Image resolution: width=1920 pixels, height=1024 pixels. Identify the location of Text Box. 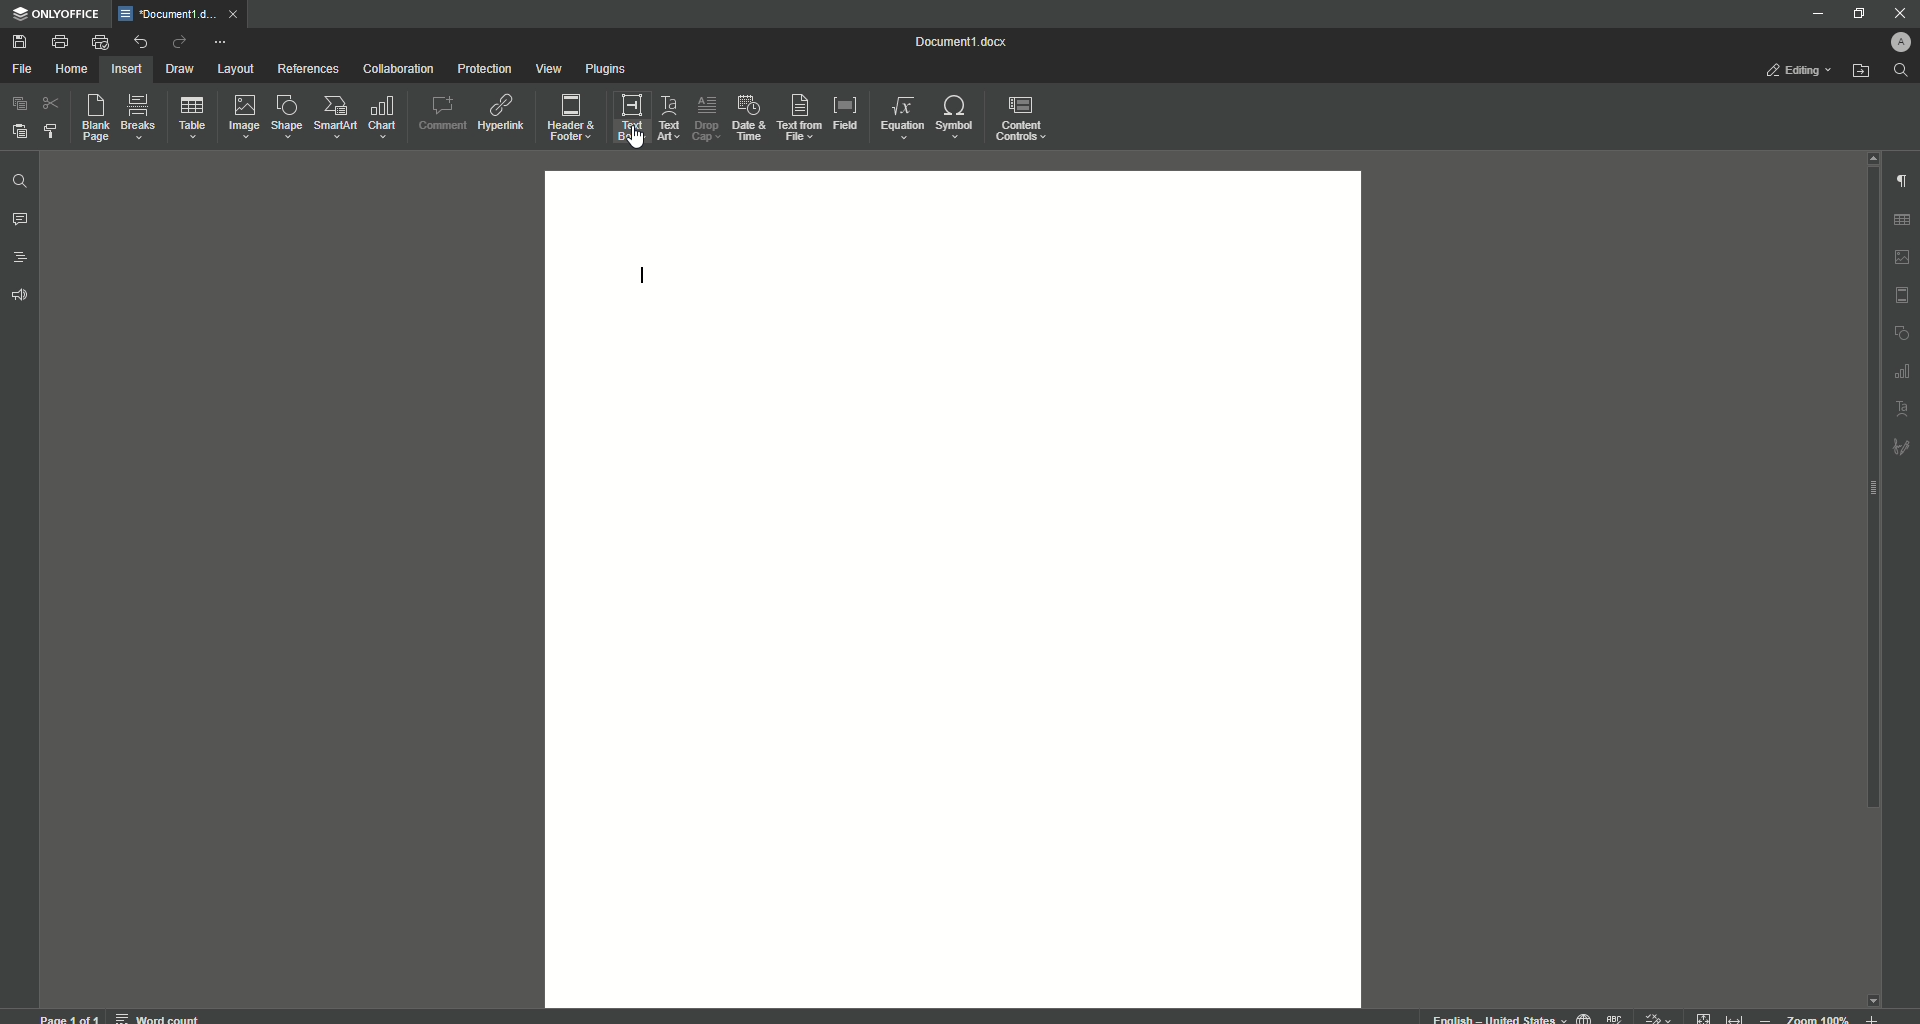
(625, 117).